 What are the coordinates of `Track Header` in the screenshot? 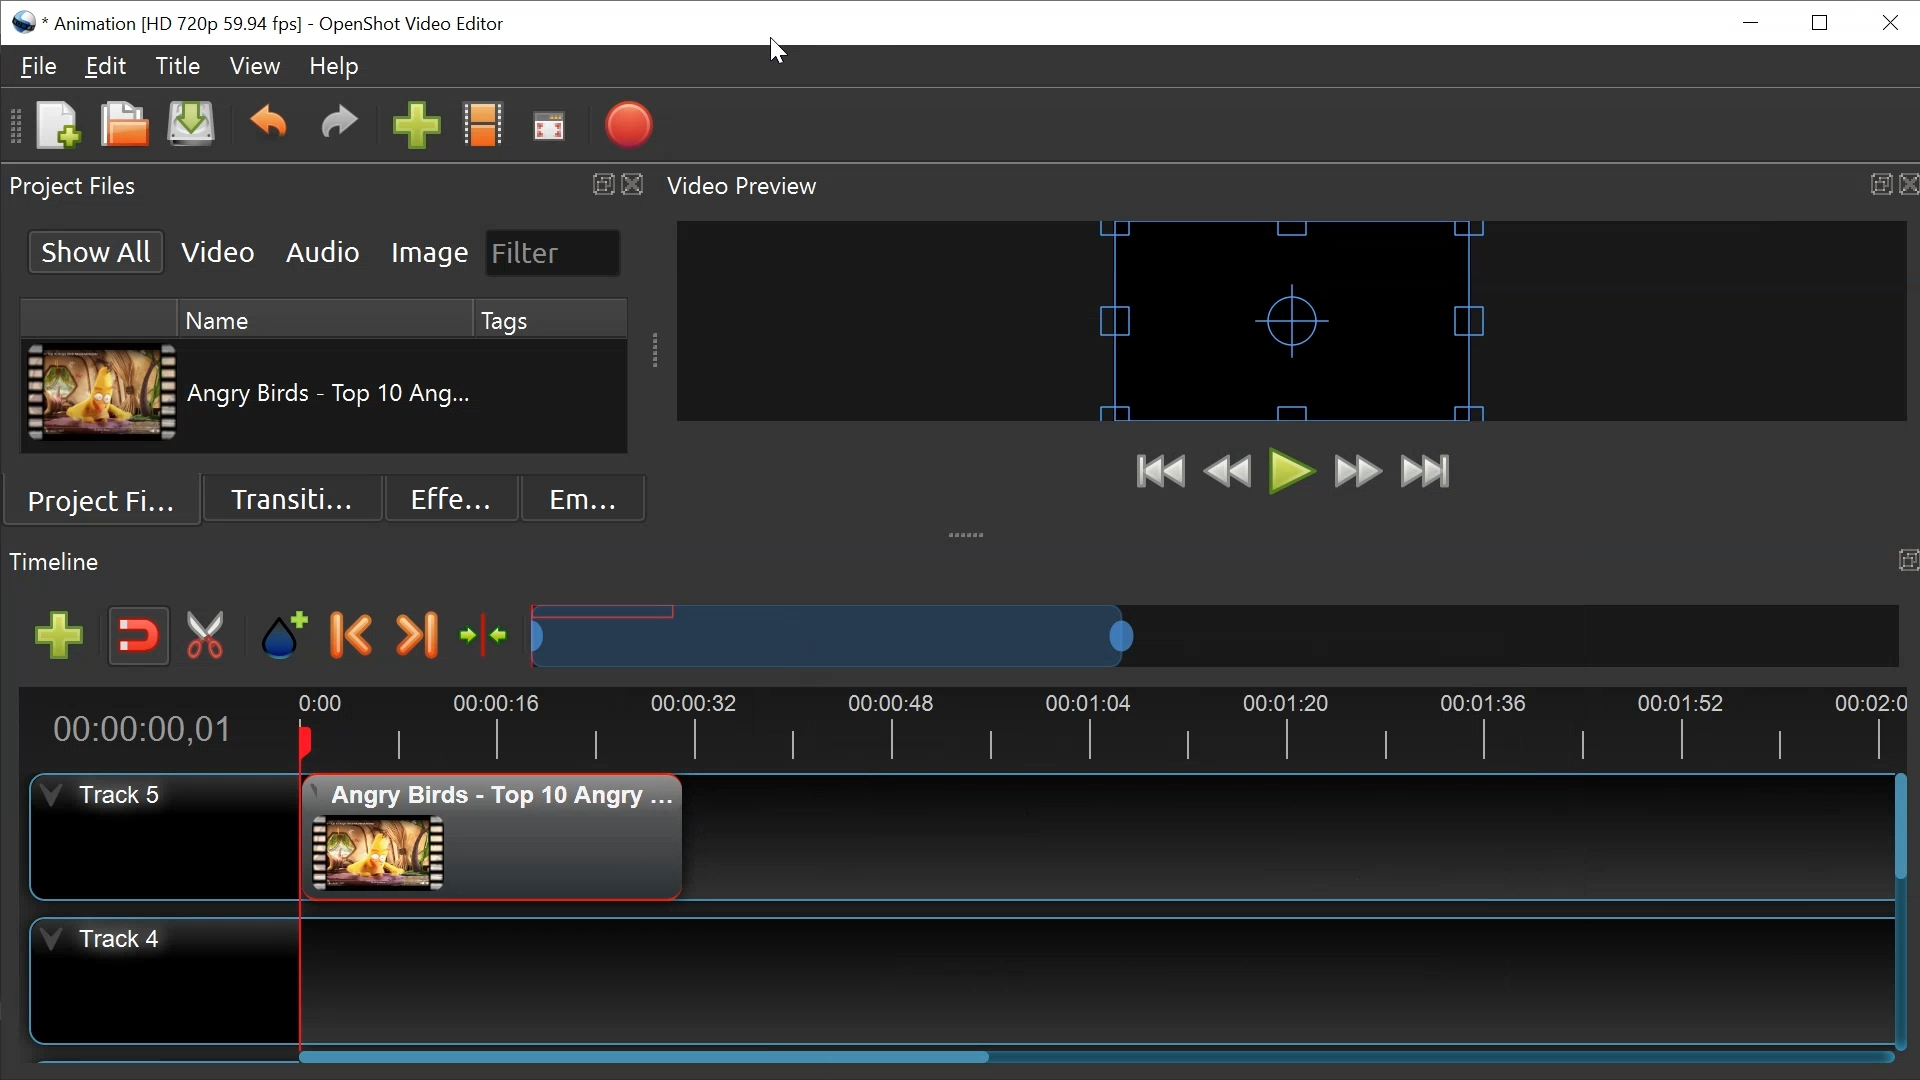 It's located at (159, 981).